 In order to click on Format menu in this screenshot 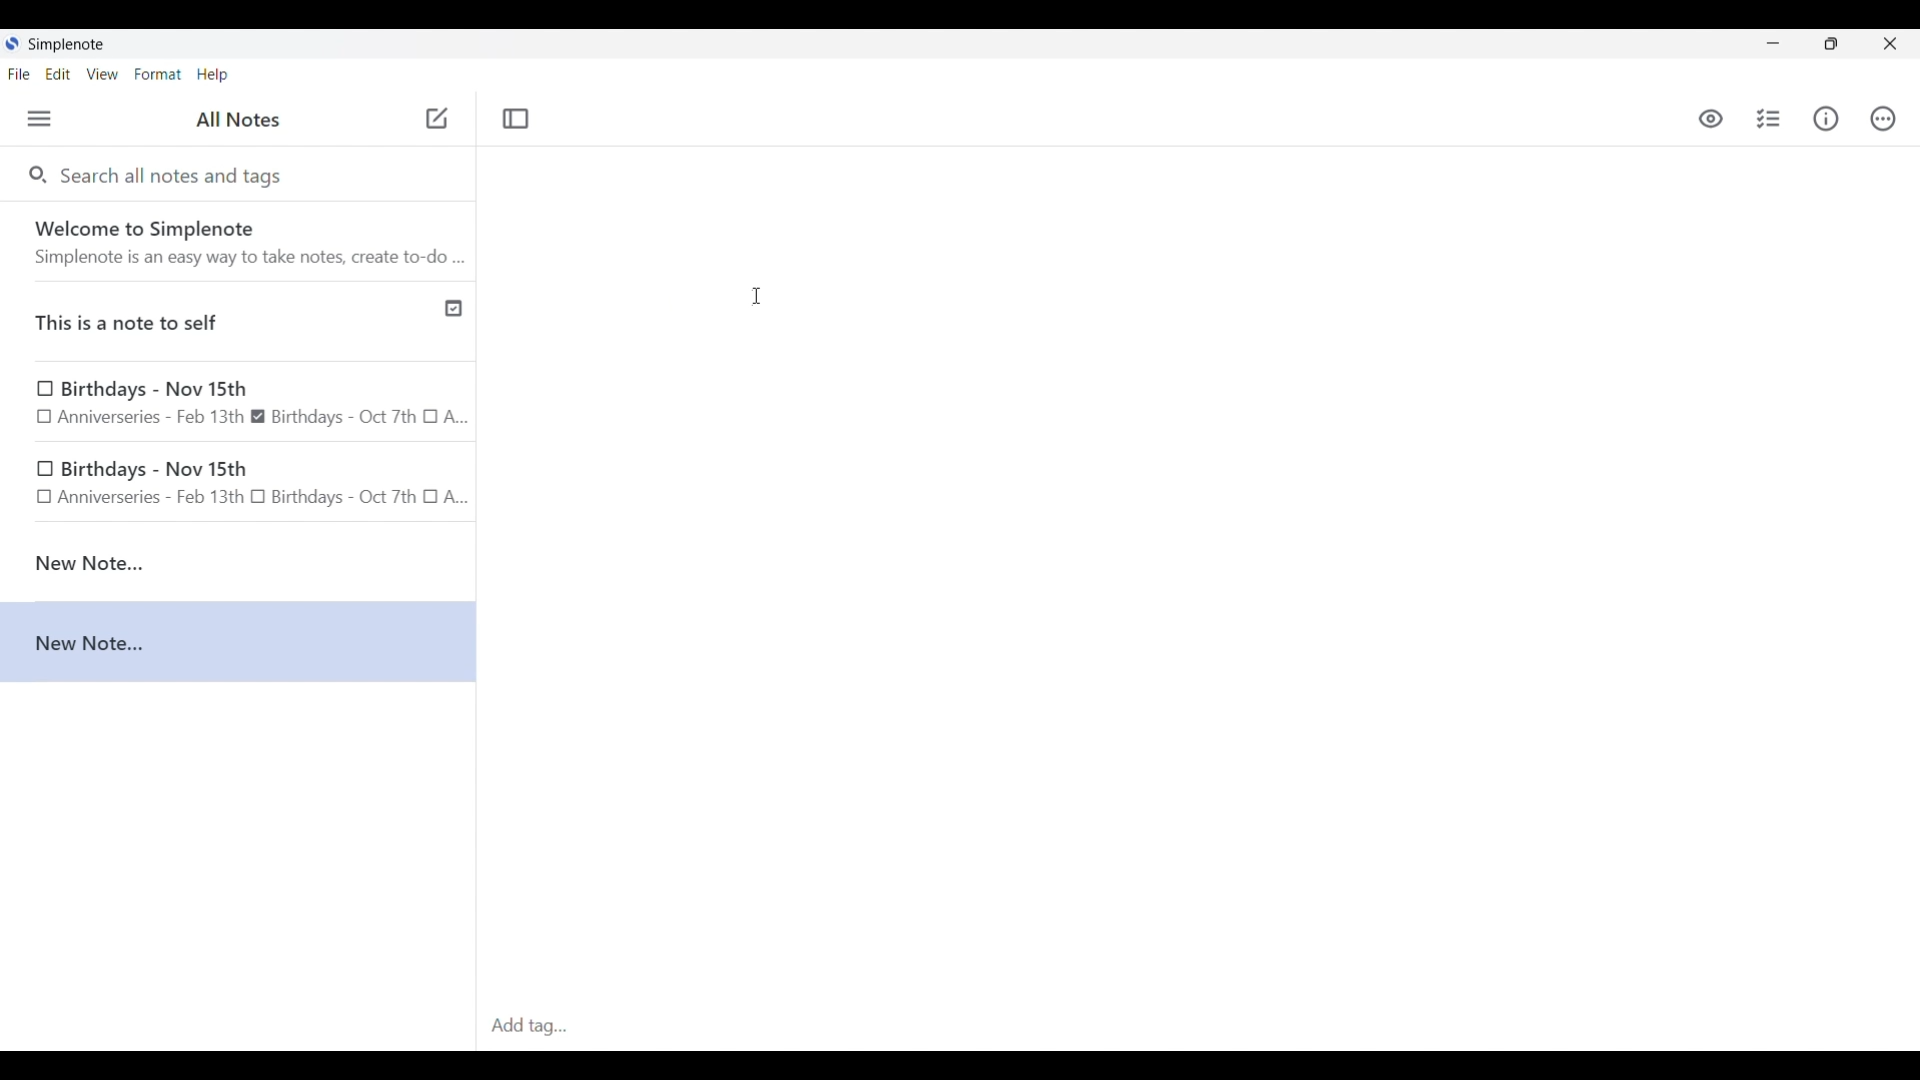, I will do `click(158, 74)`.